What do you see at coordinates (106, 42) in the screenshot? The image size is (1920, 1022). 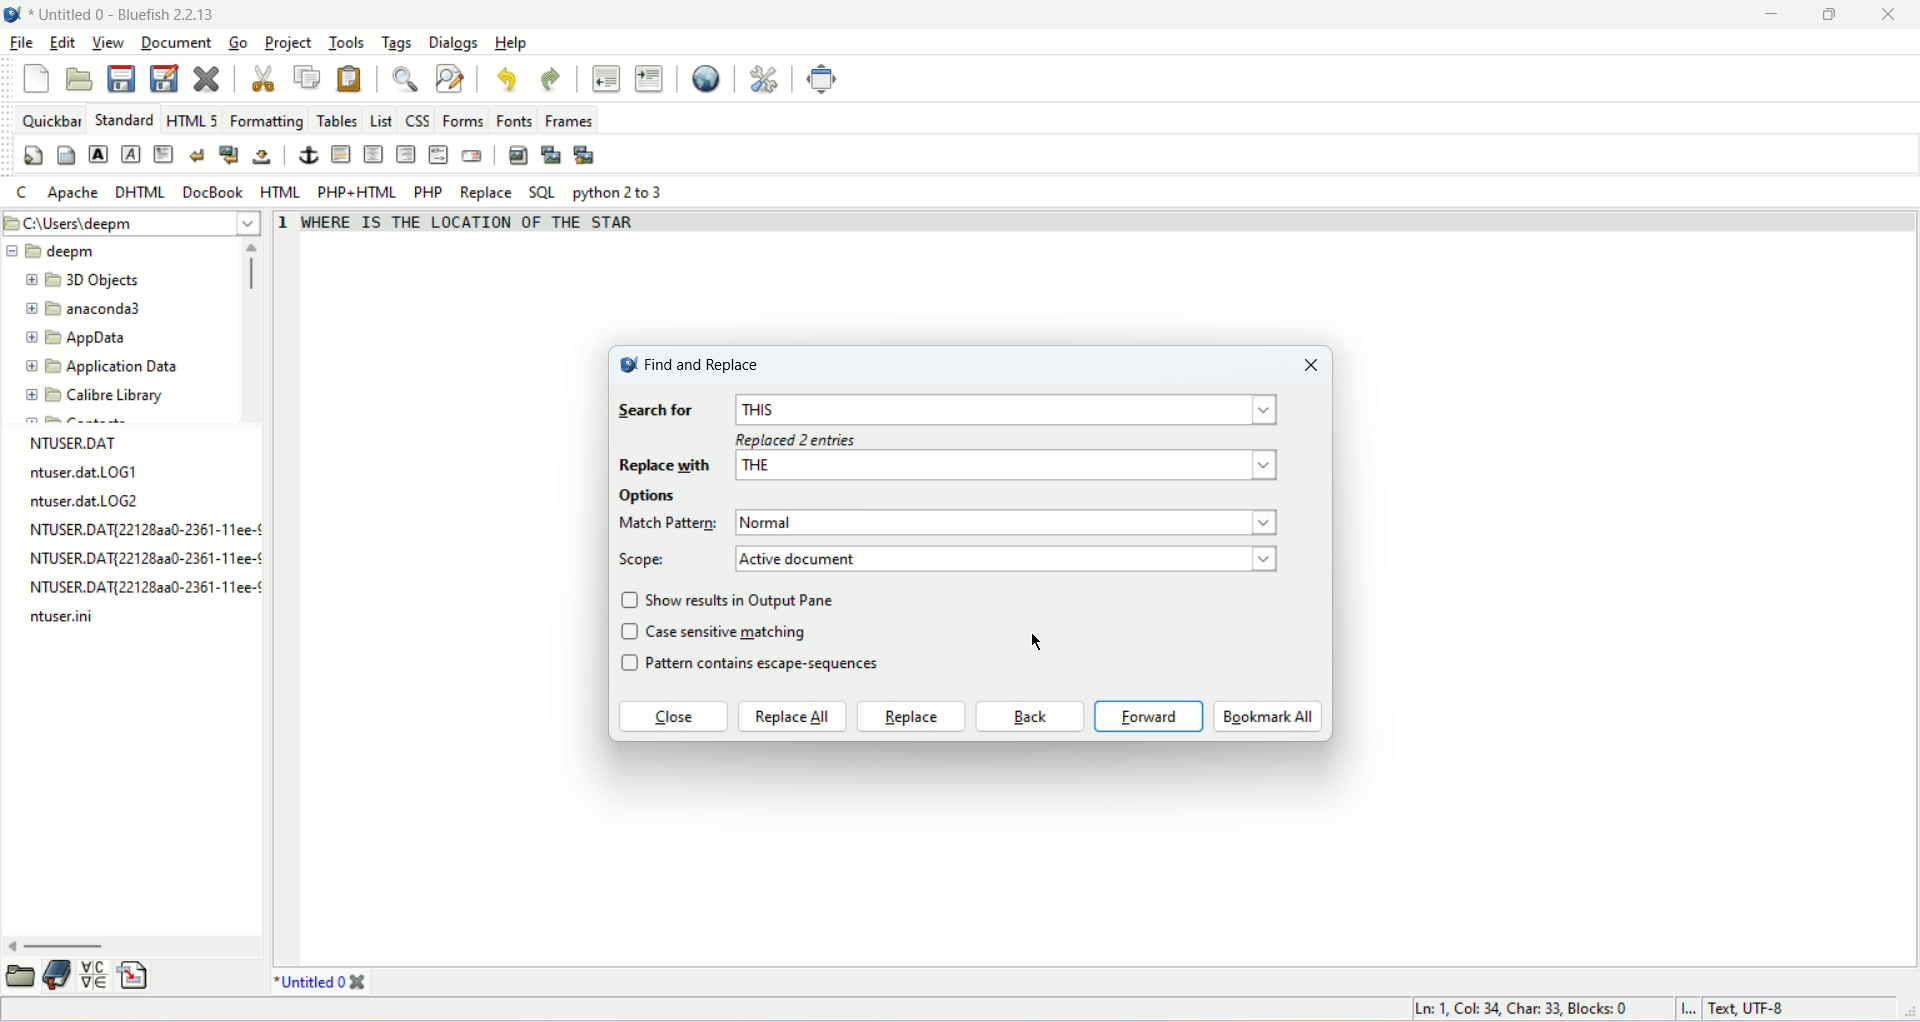 I see `view` at bounding box center [106, 42].